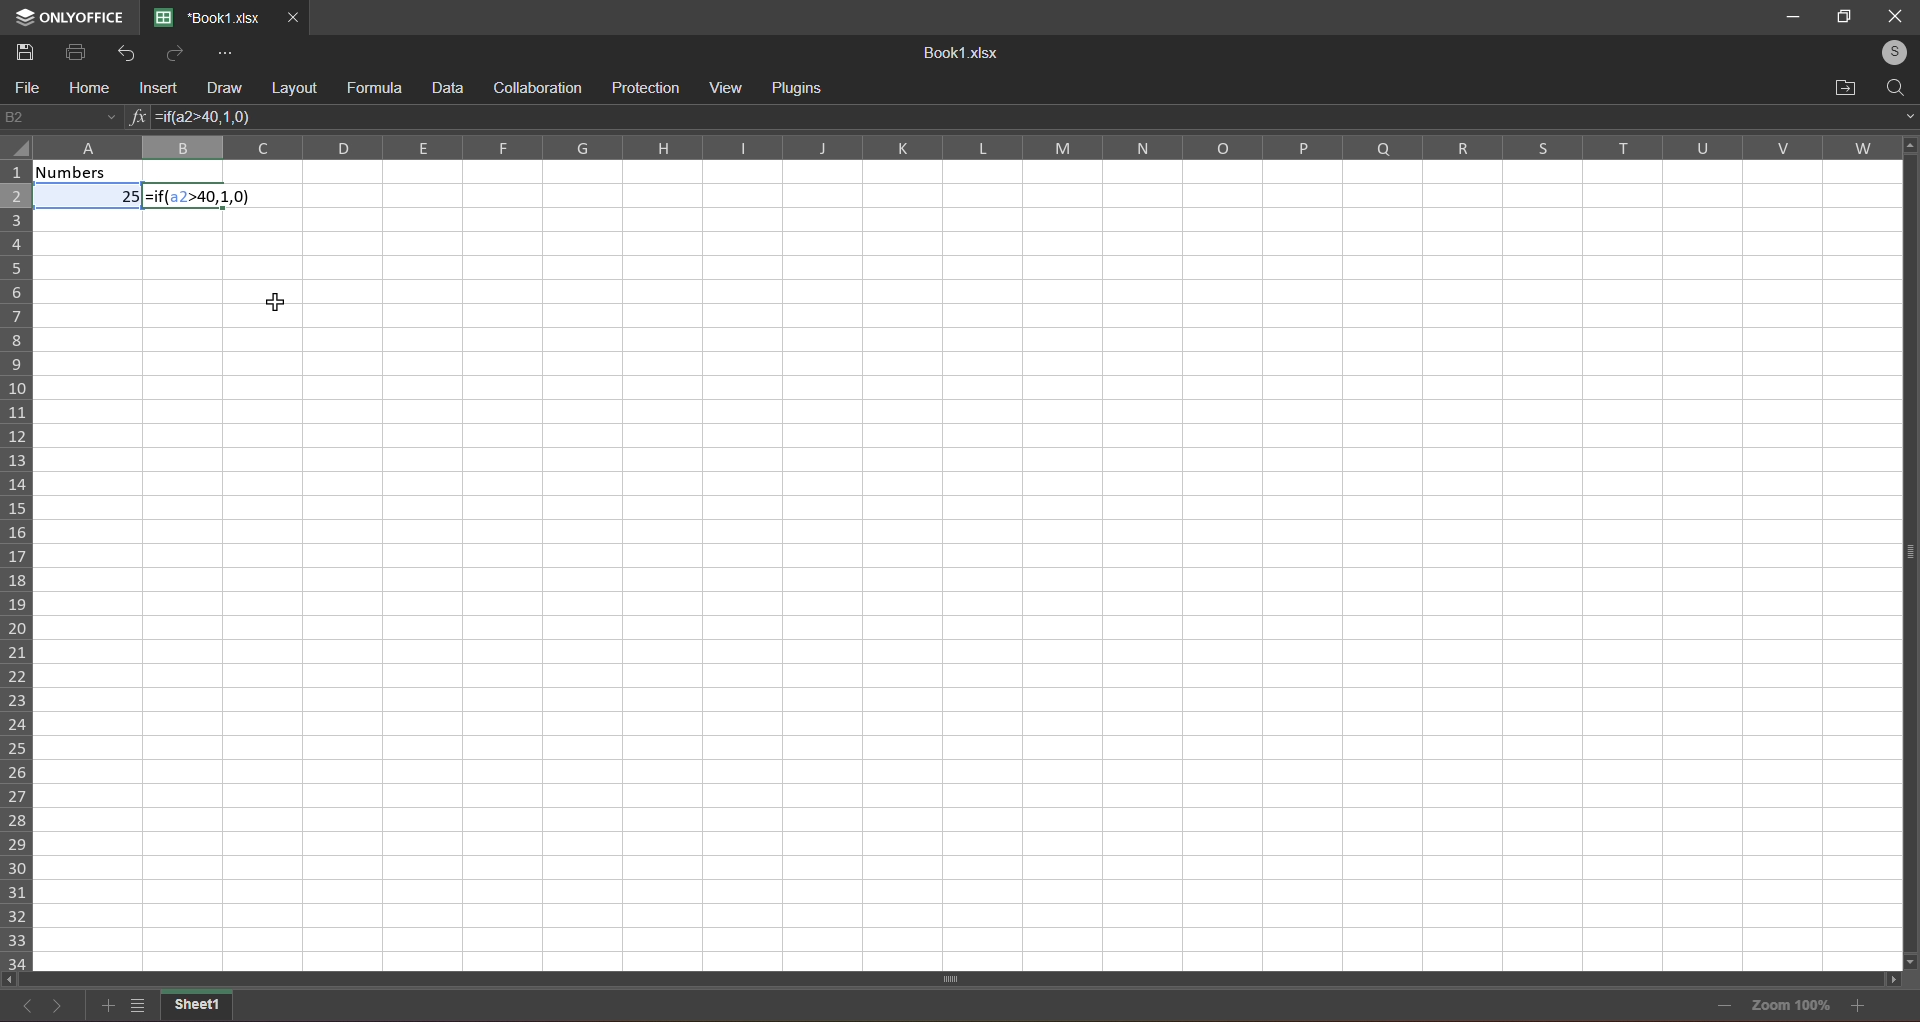  Describe the element at coordinates (293, 17) in the screenshot. I see `close tab` at that location.